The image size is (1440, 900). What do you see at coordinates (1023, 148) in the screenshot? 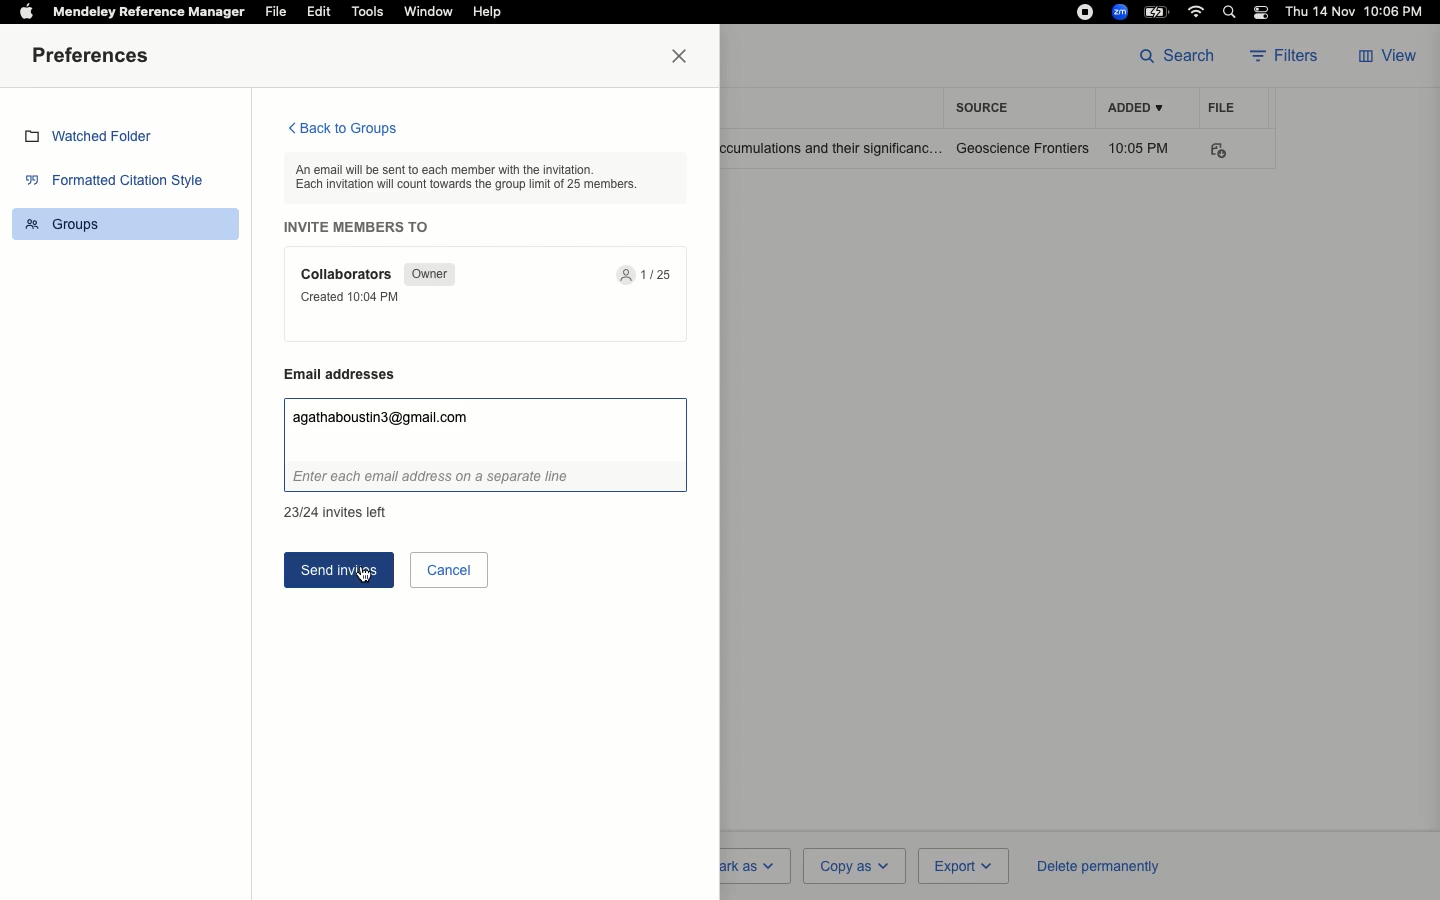
I see `Geoscience frontiers` at bounding box center [1023, 148].